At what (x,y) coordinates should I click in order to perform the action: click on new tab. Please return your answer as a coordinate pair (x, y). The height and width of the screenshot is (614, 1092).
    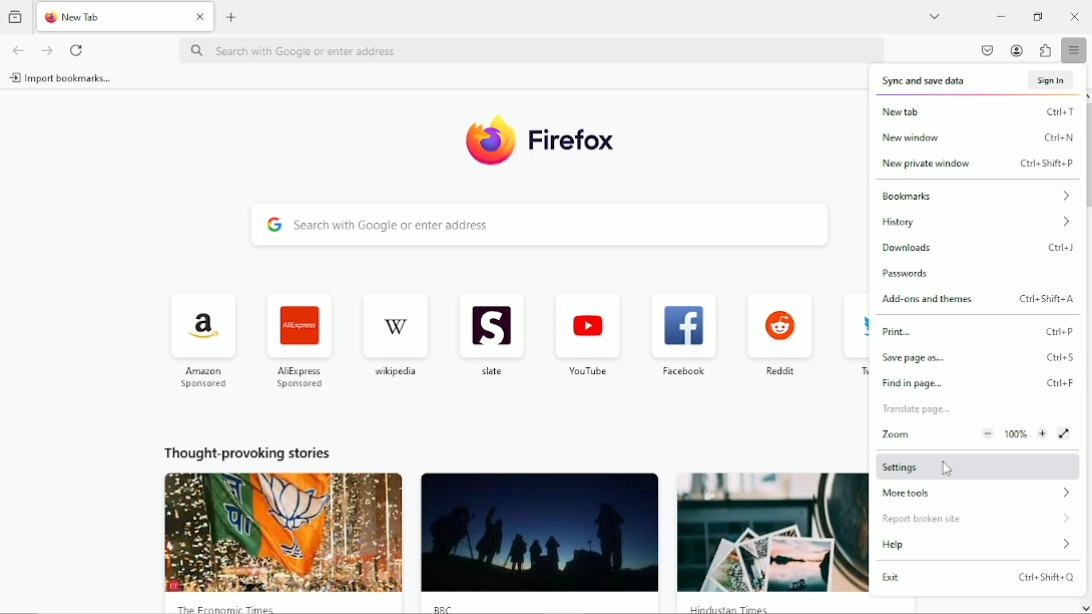
    Looking at the image, I should click on (233, 18).